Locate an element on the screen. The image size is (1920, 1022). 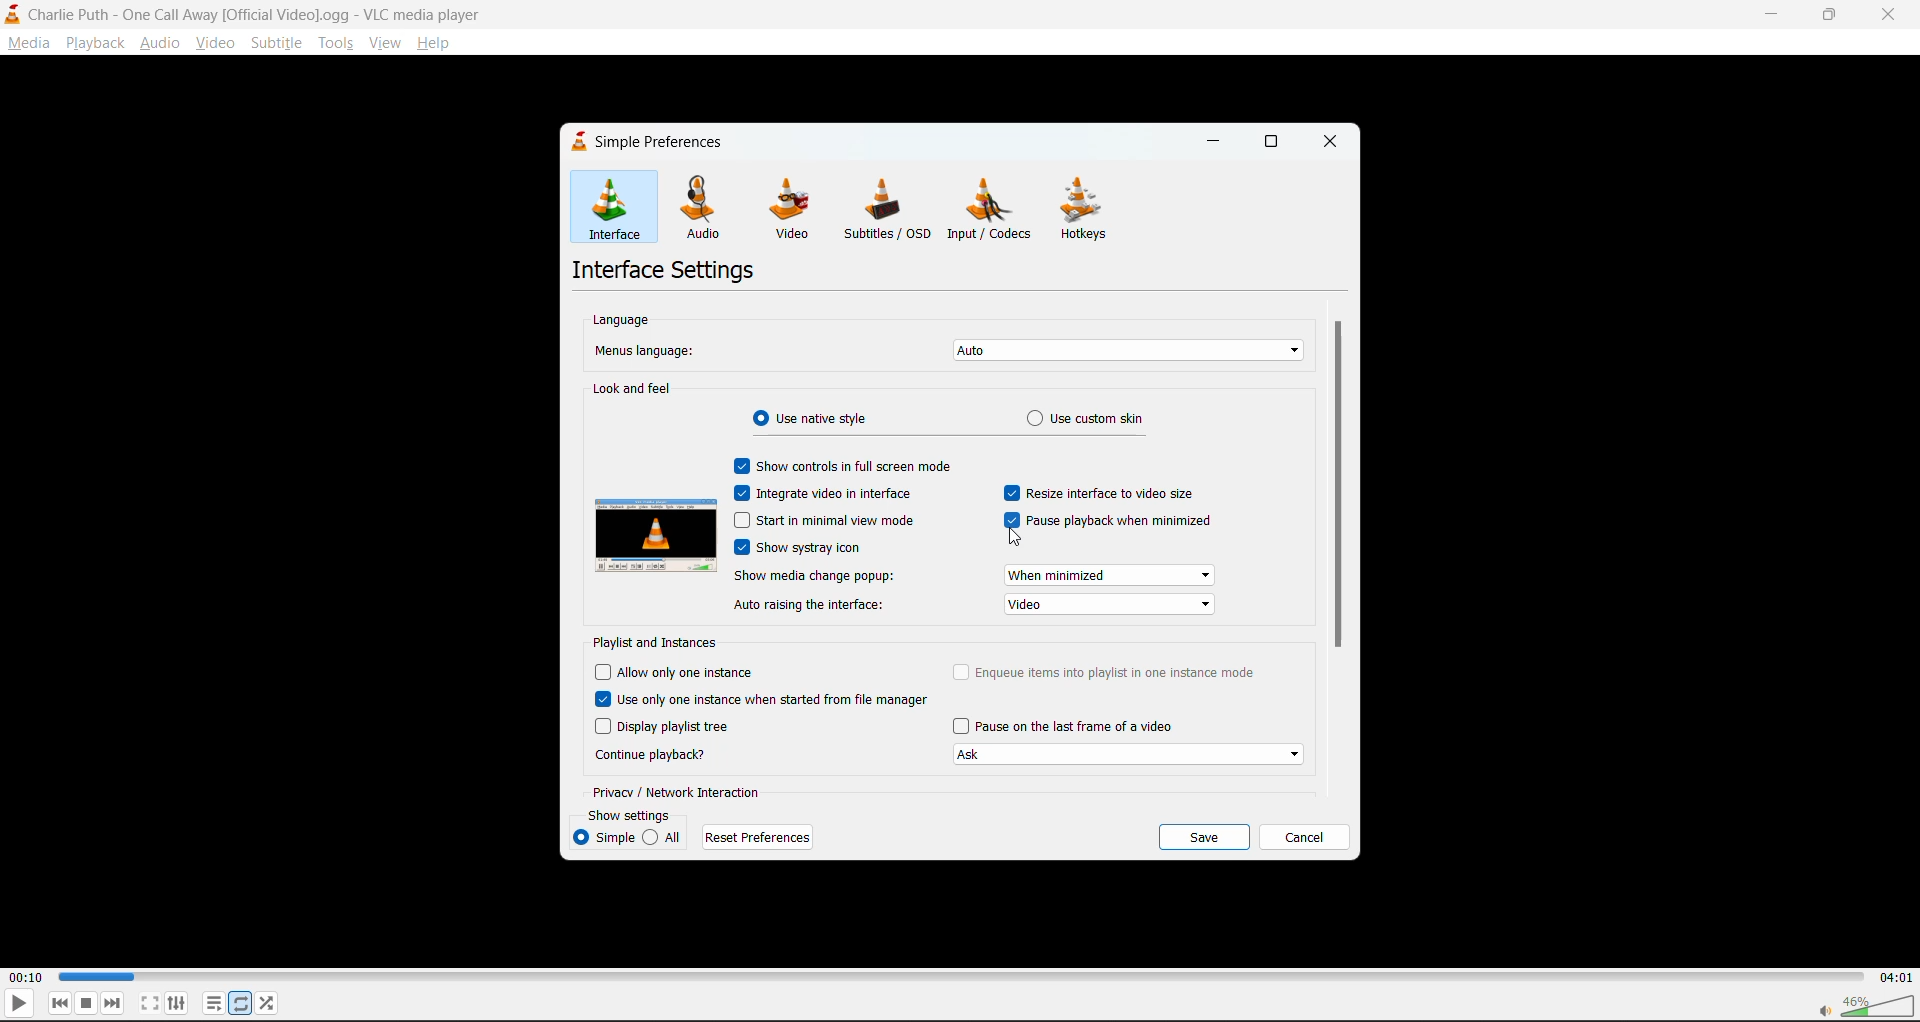
continue playback is located at coordinates (654, 755).